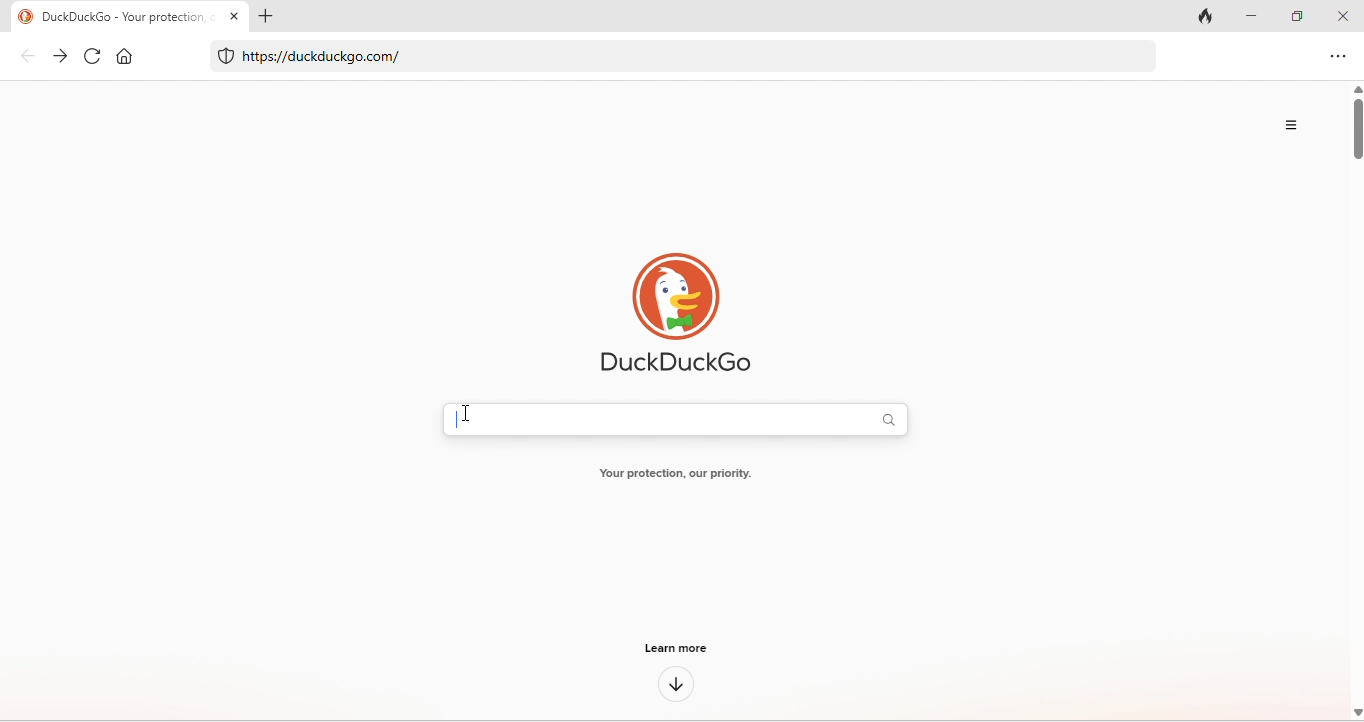  Describe the element at coordinates (684, 476) in the screenshot. I see `Your protection, our priority` at that location.